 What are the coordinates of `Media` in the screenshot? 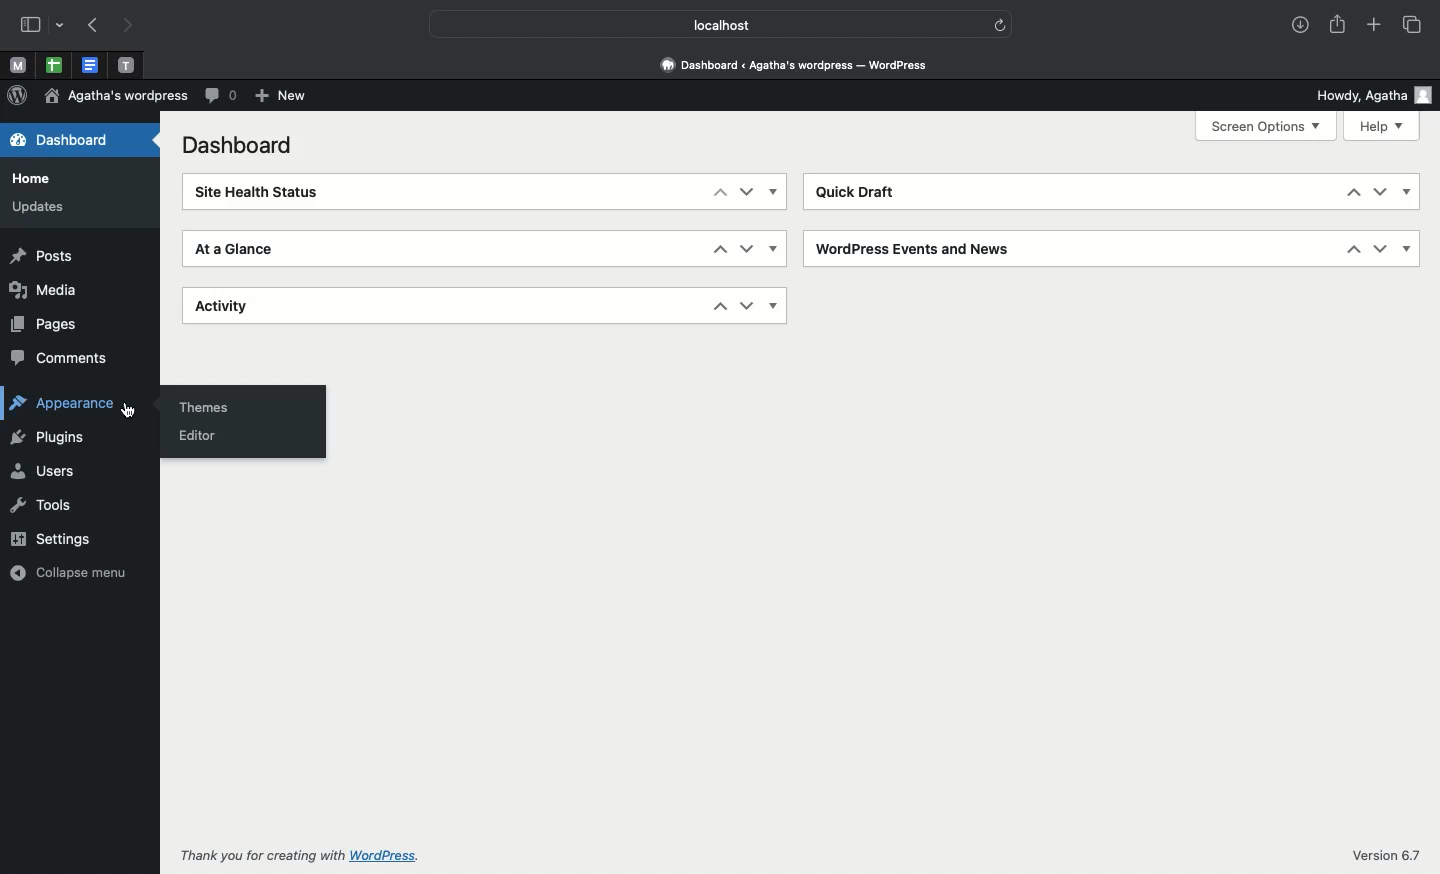 It's located at (44, 290).